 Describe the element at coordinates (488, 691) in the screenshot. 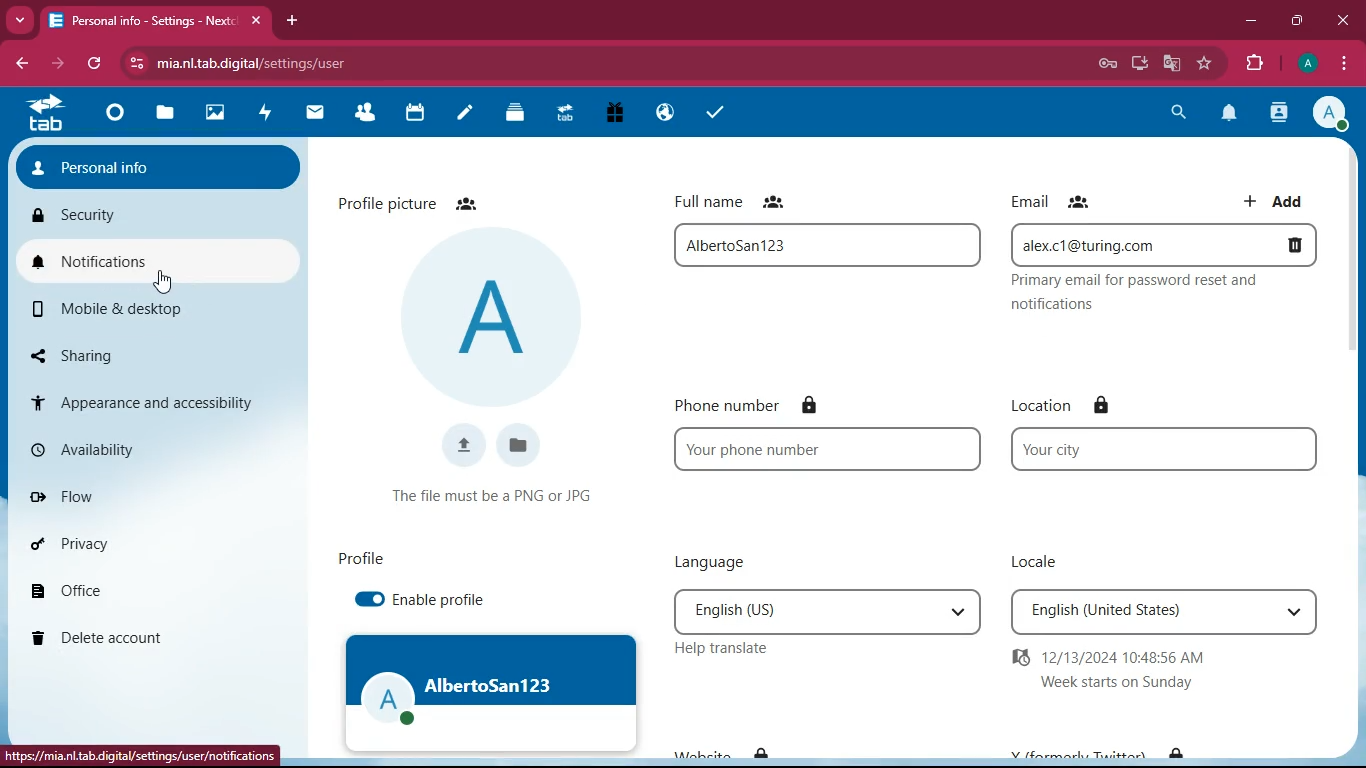

I see `profile image` at that location.